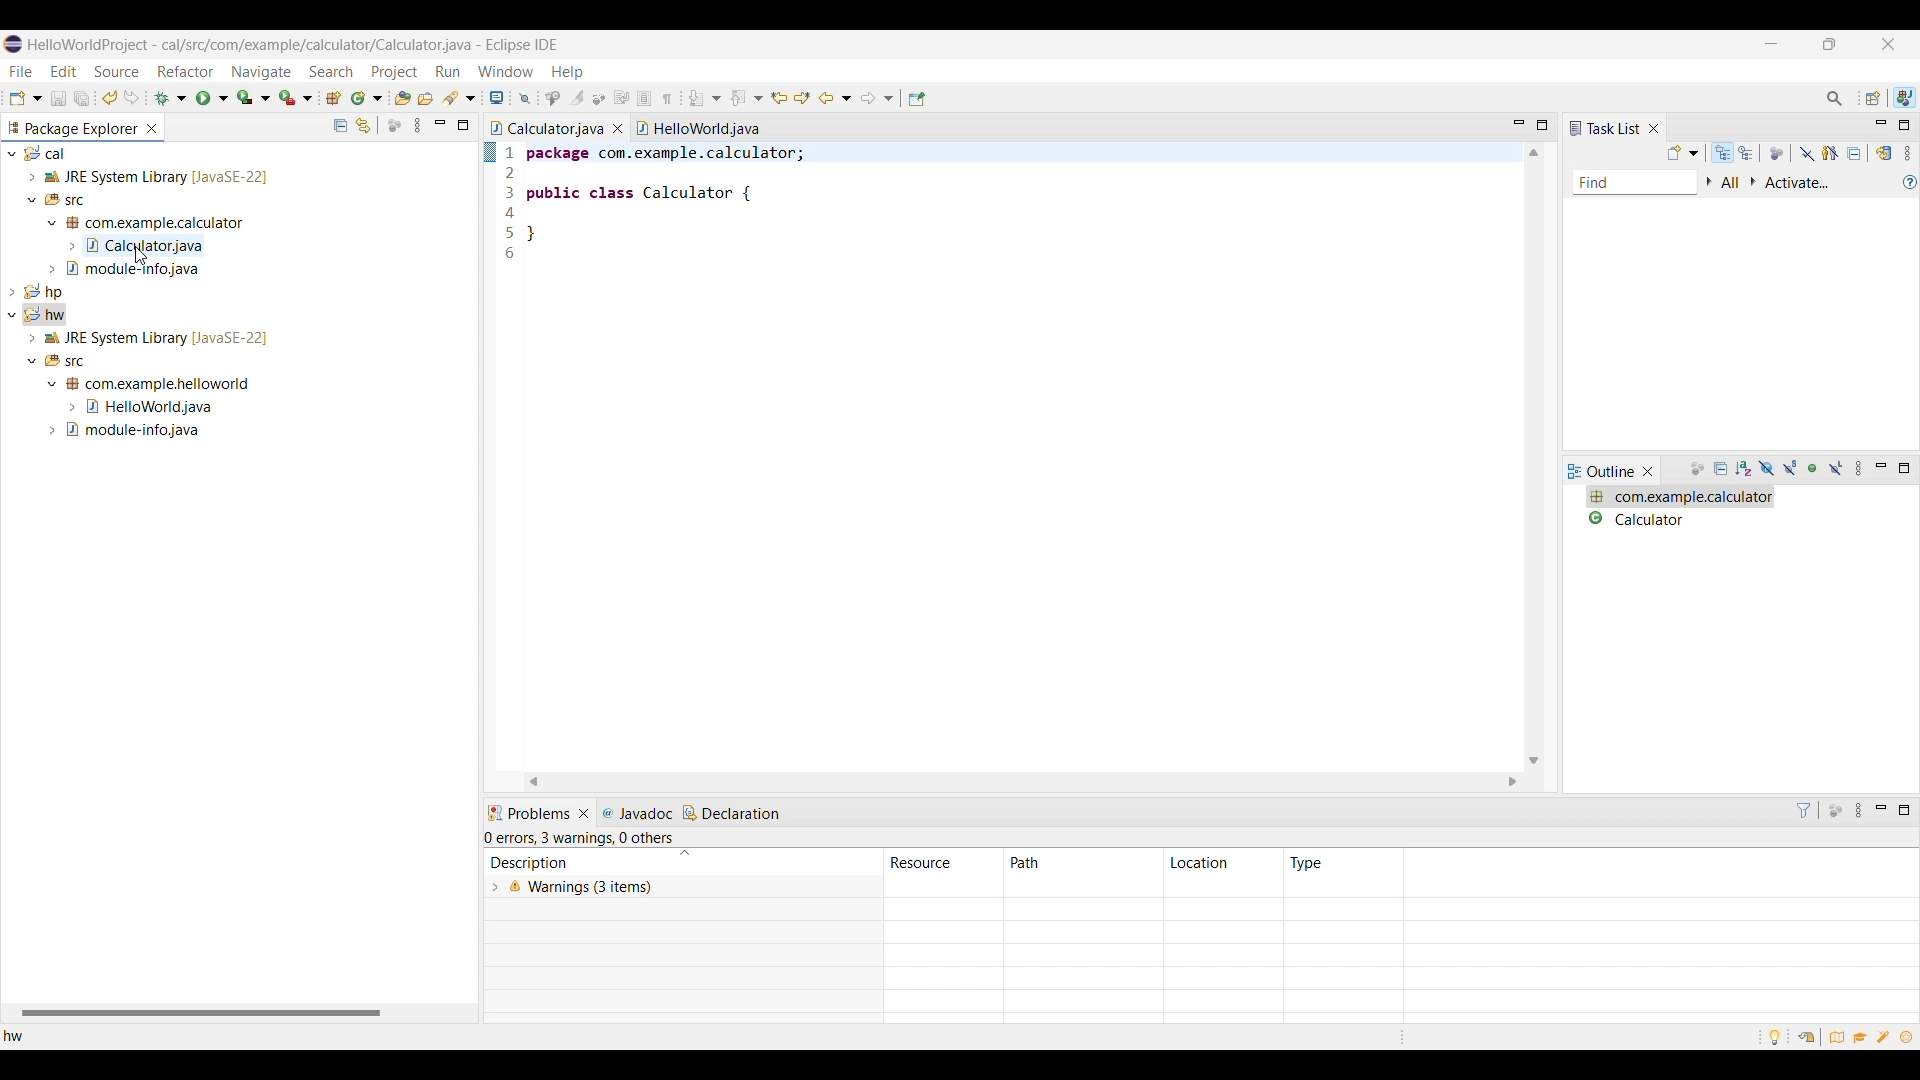 The image size is (1920, 1080). What do you see at coordinates (341, 125) in the screenshot?
I see `Collapse all` at bounding box center [341, 125].